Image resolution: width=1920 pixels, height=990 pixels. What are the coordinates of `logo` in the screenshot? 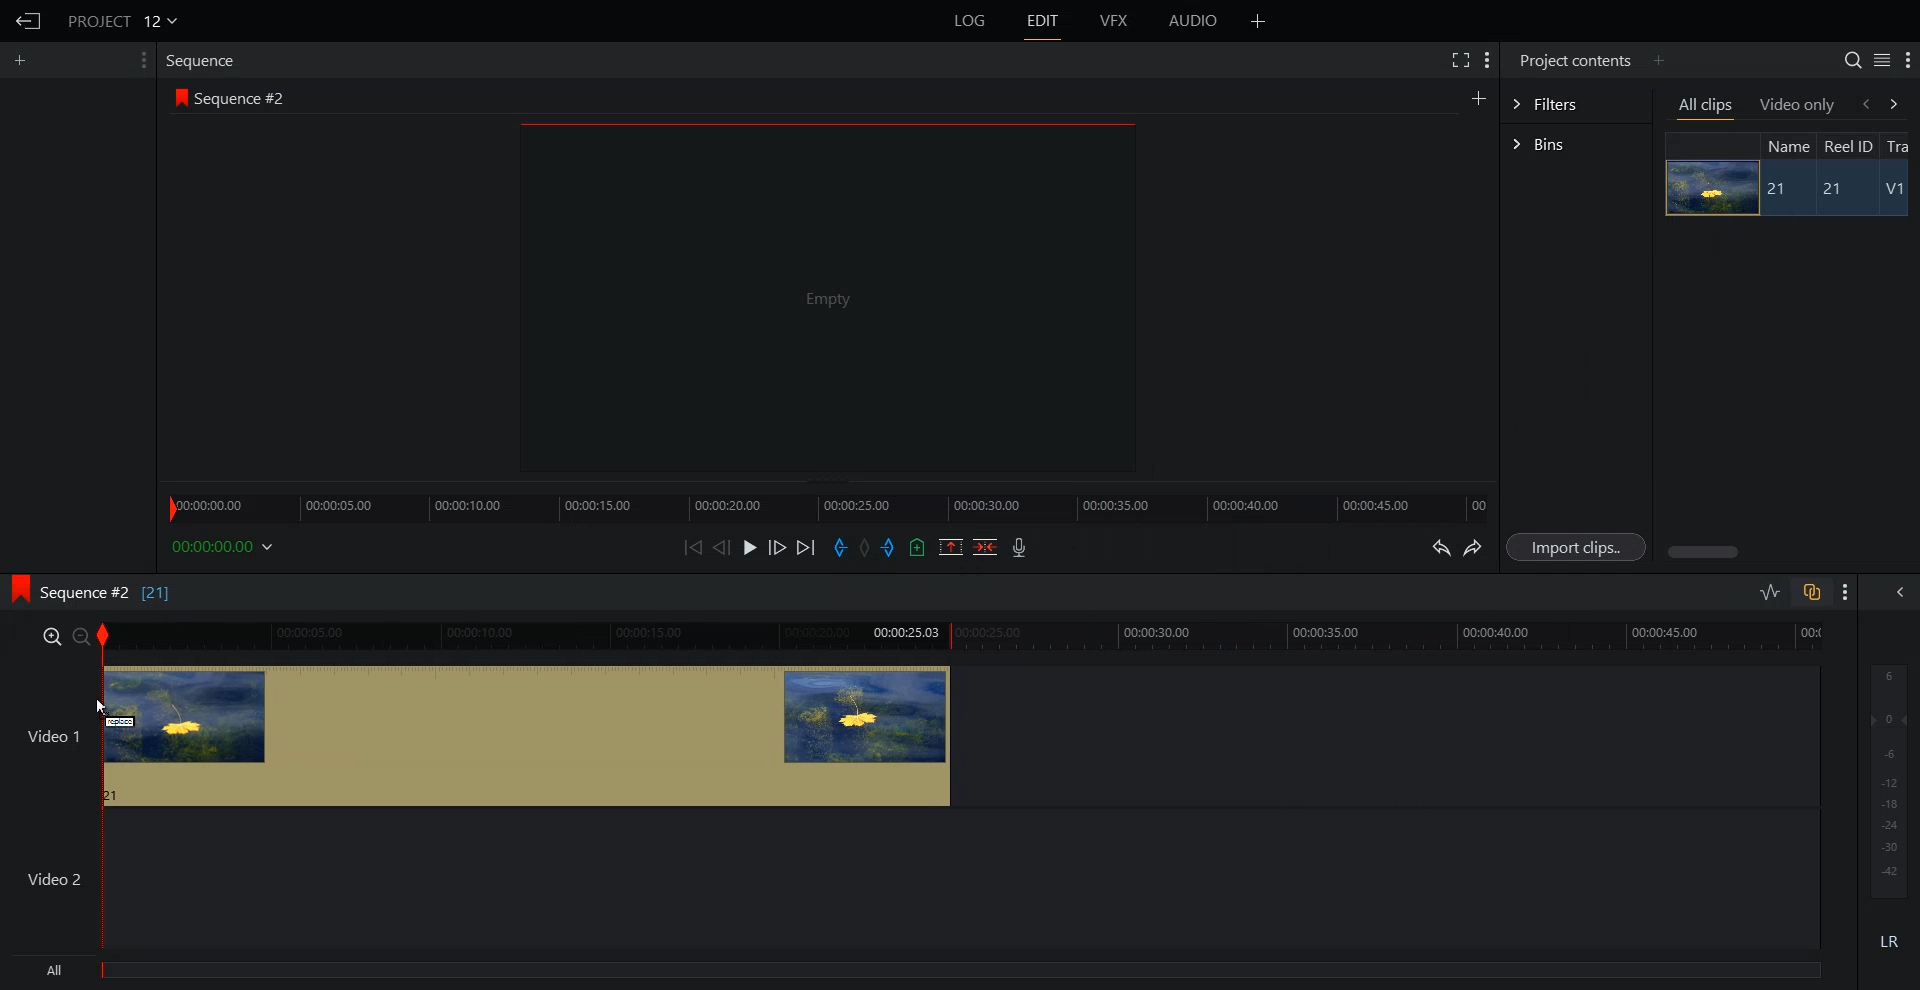 It's located at (14, 586).